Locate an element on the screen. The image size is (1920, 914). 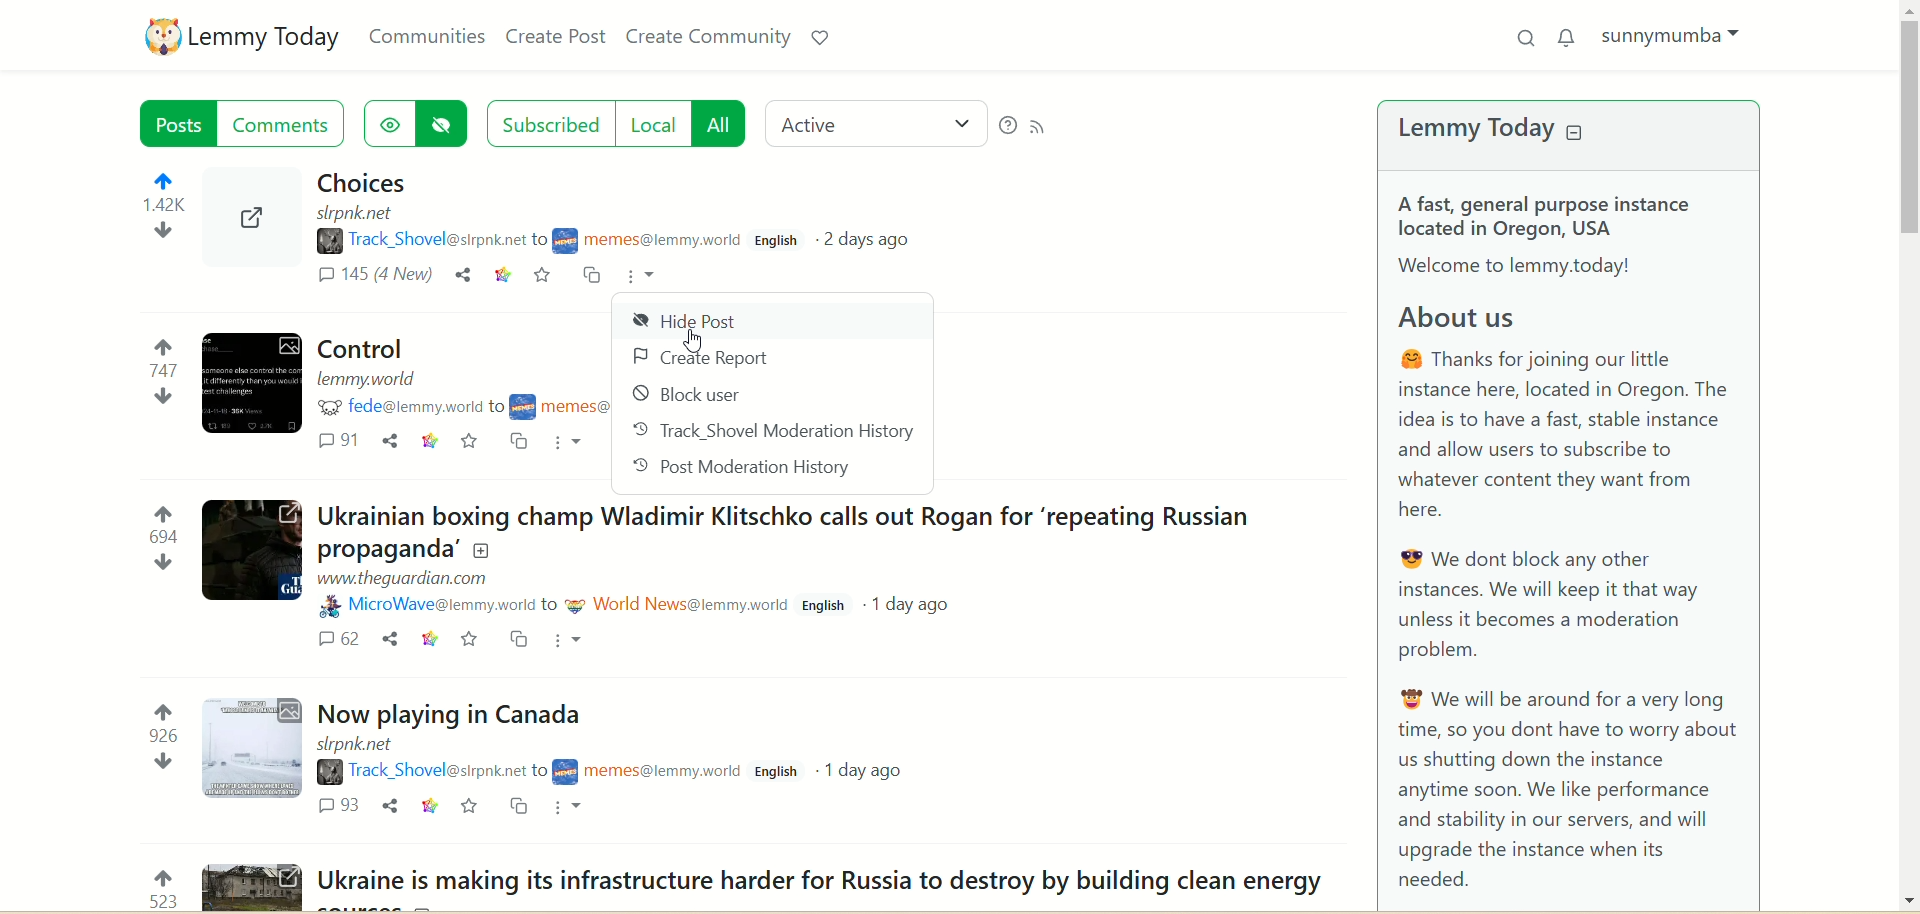
block user is located at coordinates (694, 396).